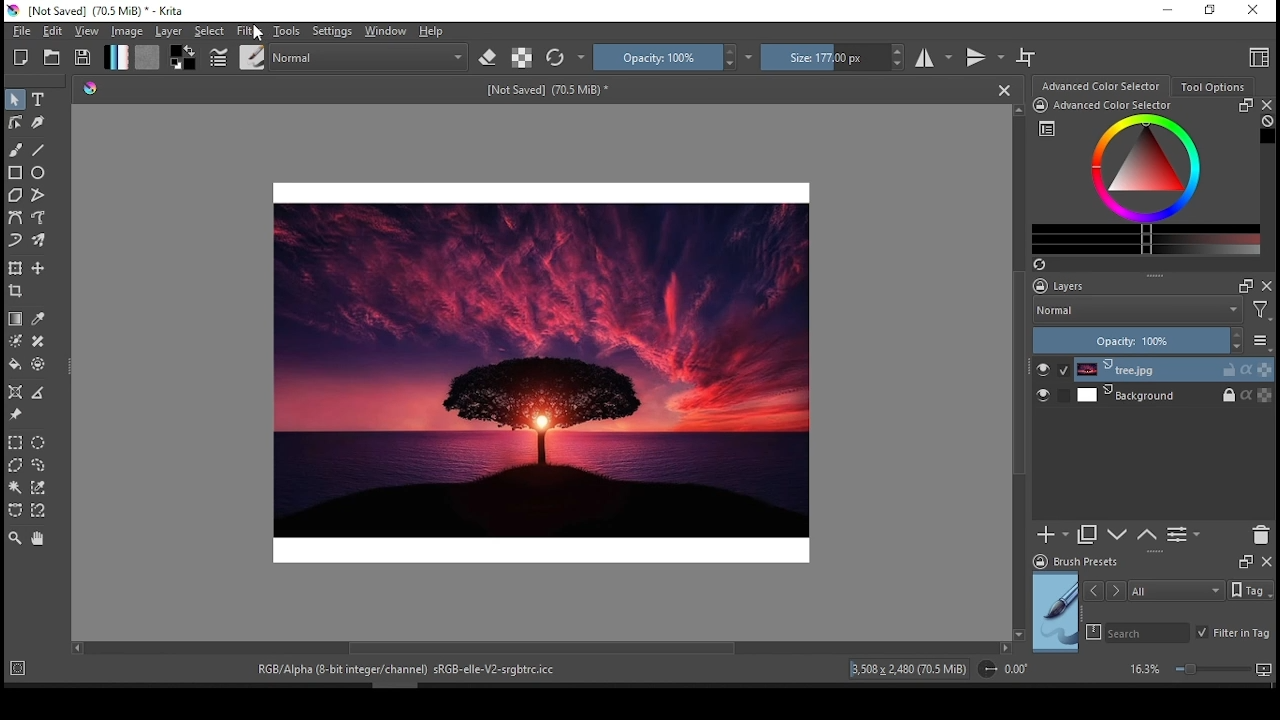  Describe the element at coordinates (15, 539) in the screenshot. I see `zoom tool` at that location.